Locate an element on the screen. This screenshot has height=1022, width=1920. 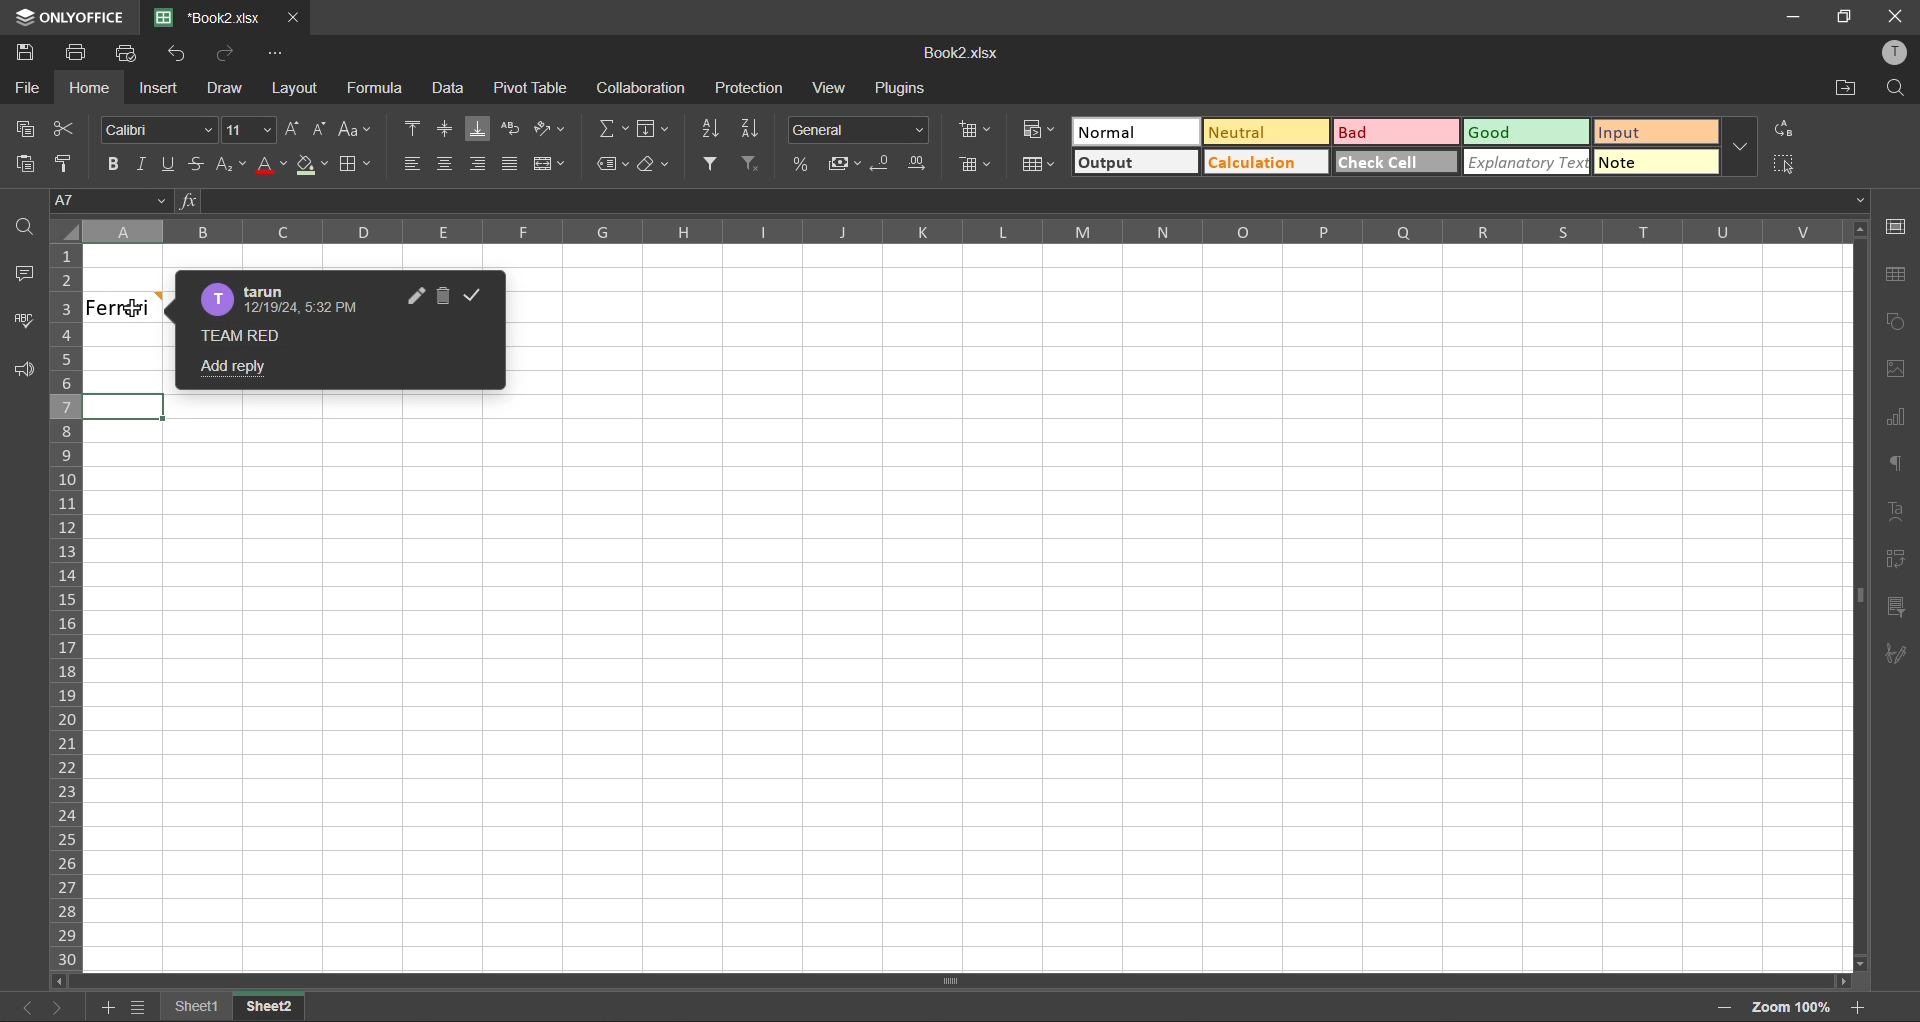
paste is located at coordinates (25, 166).